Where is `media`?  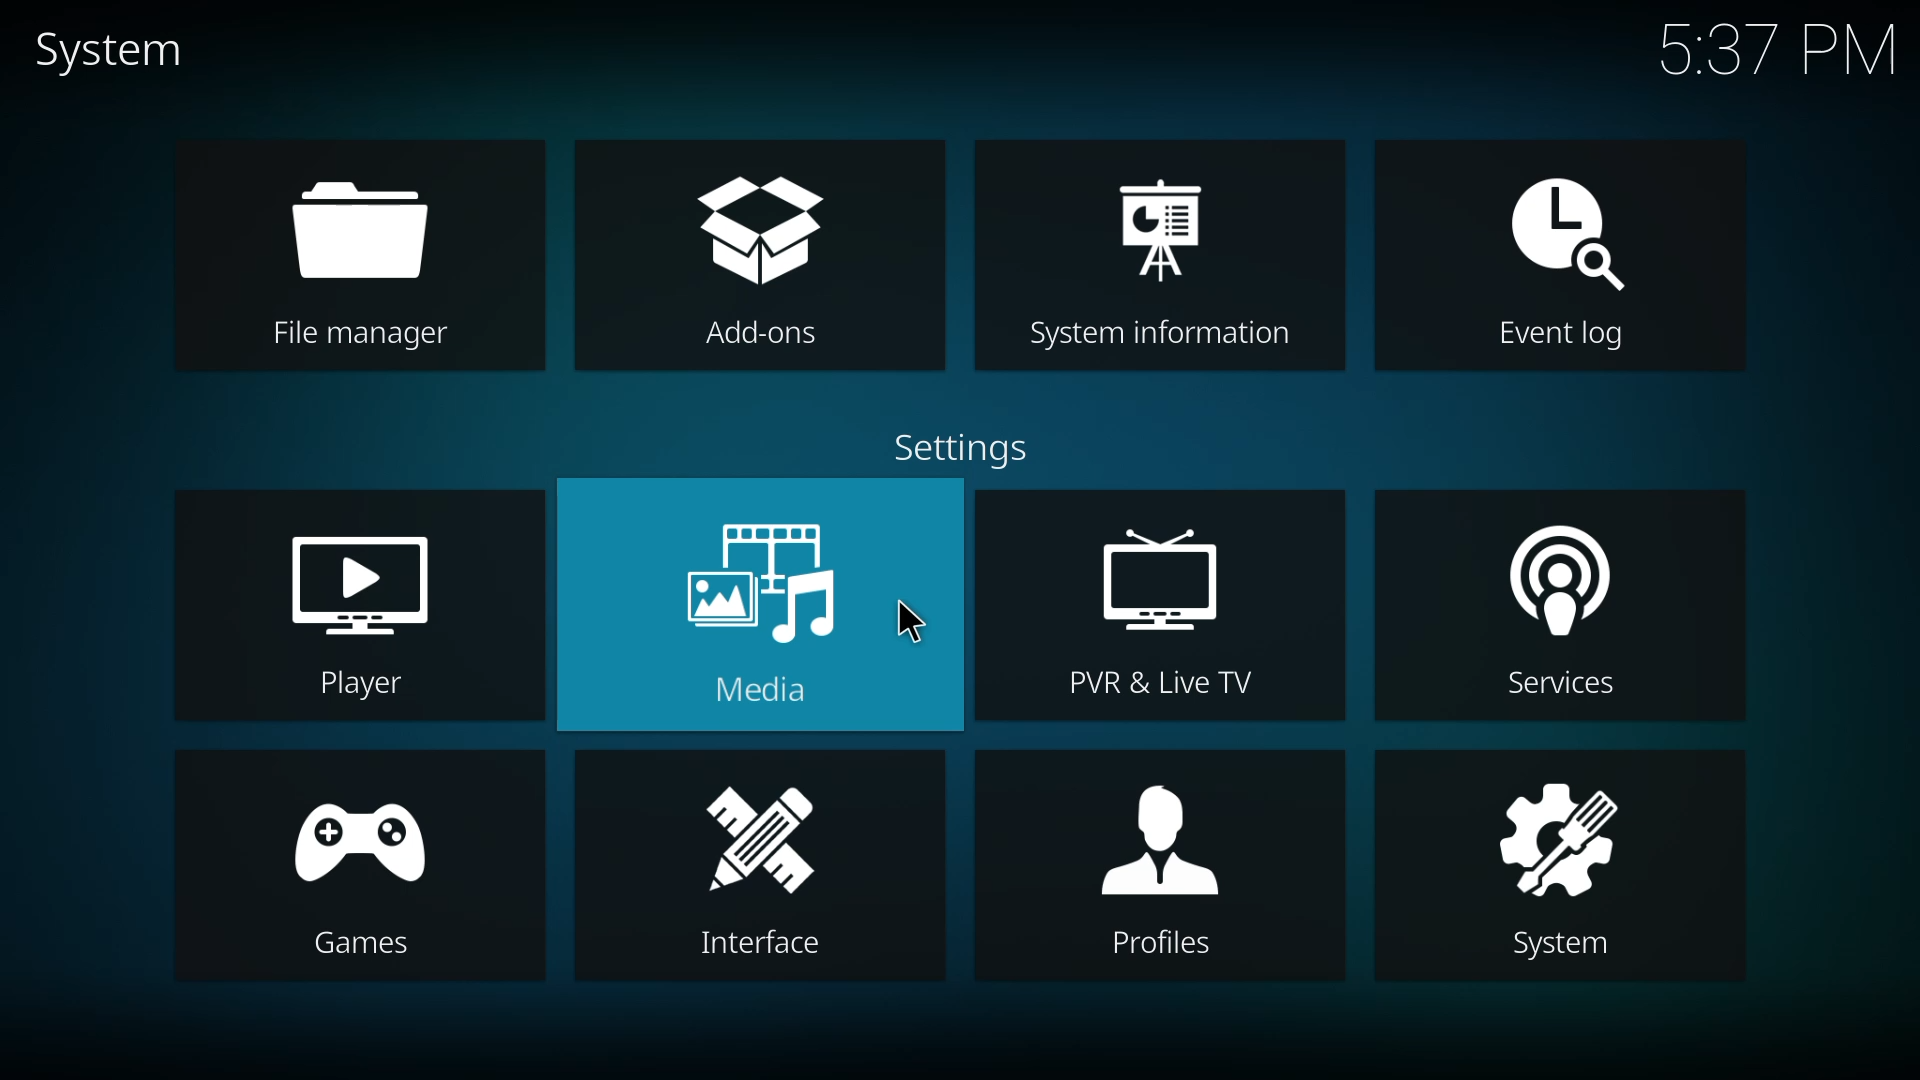
media is located at coordinates (760, 581).